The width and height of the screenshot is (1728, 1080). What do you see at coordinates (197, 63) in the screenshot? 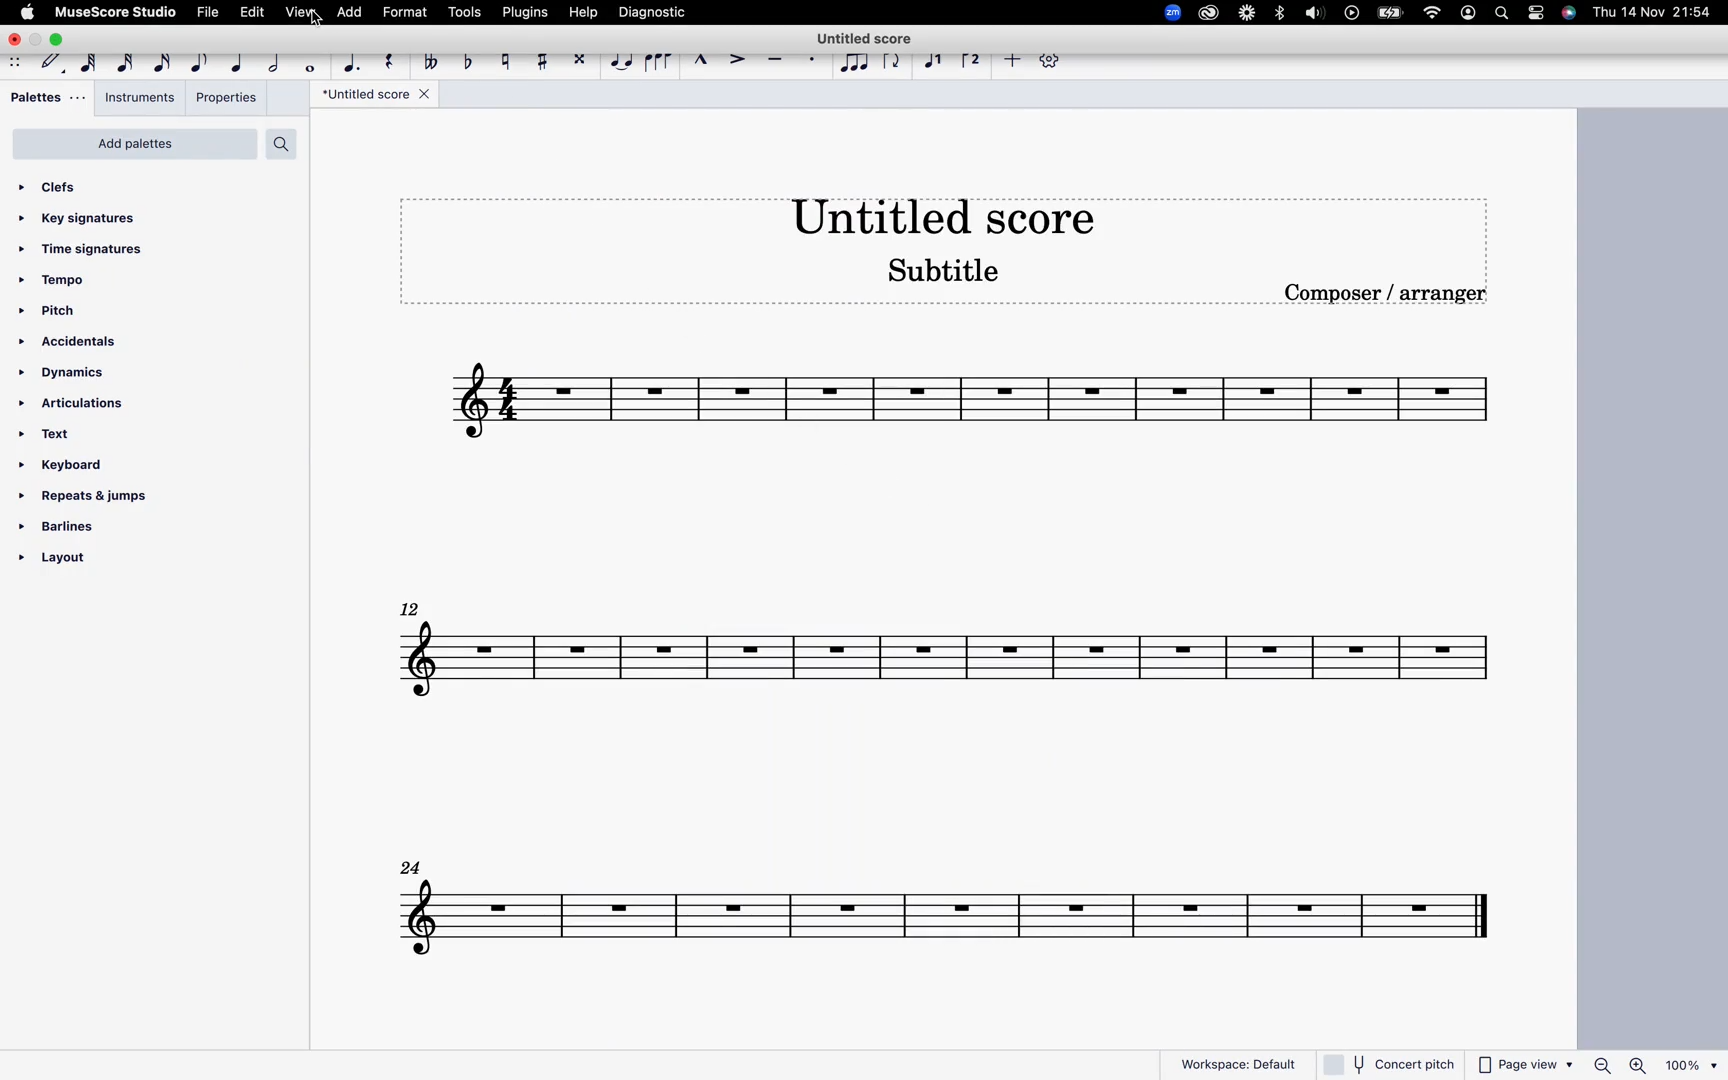
I see `eight note` at bounding box center [197, 63].